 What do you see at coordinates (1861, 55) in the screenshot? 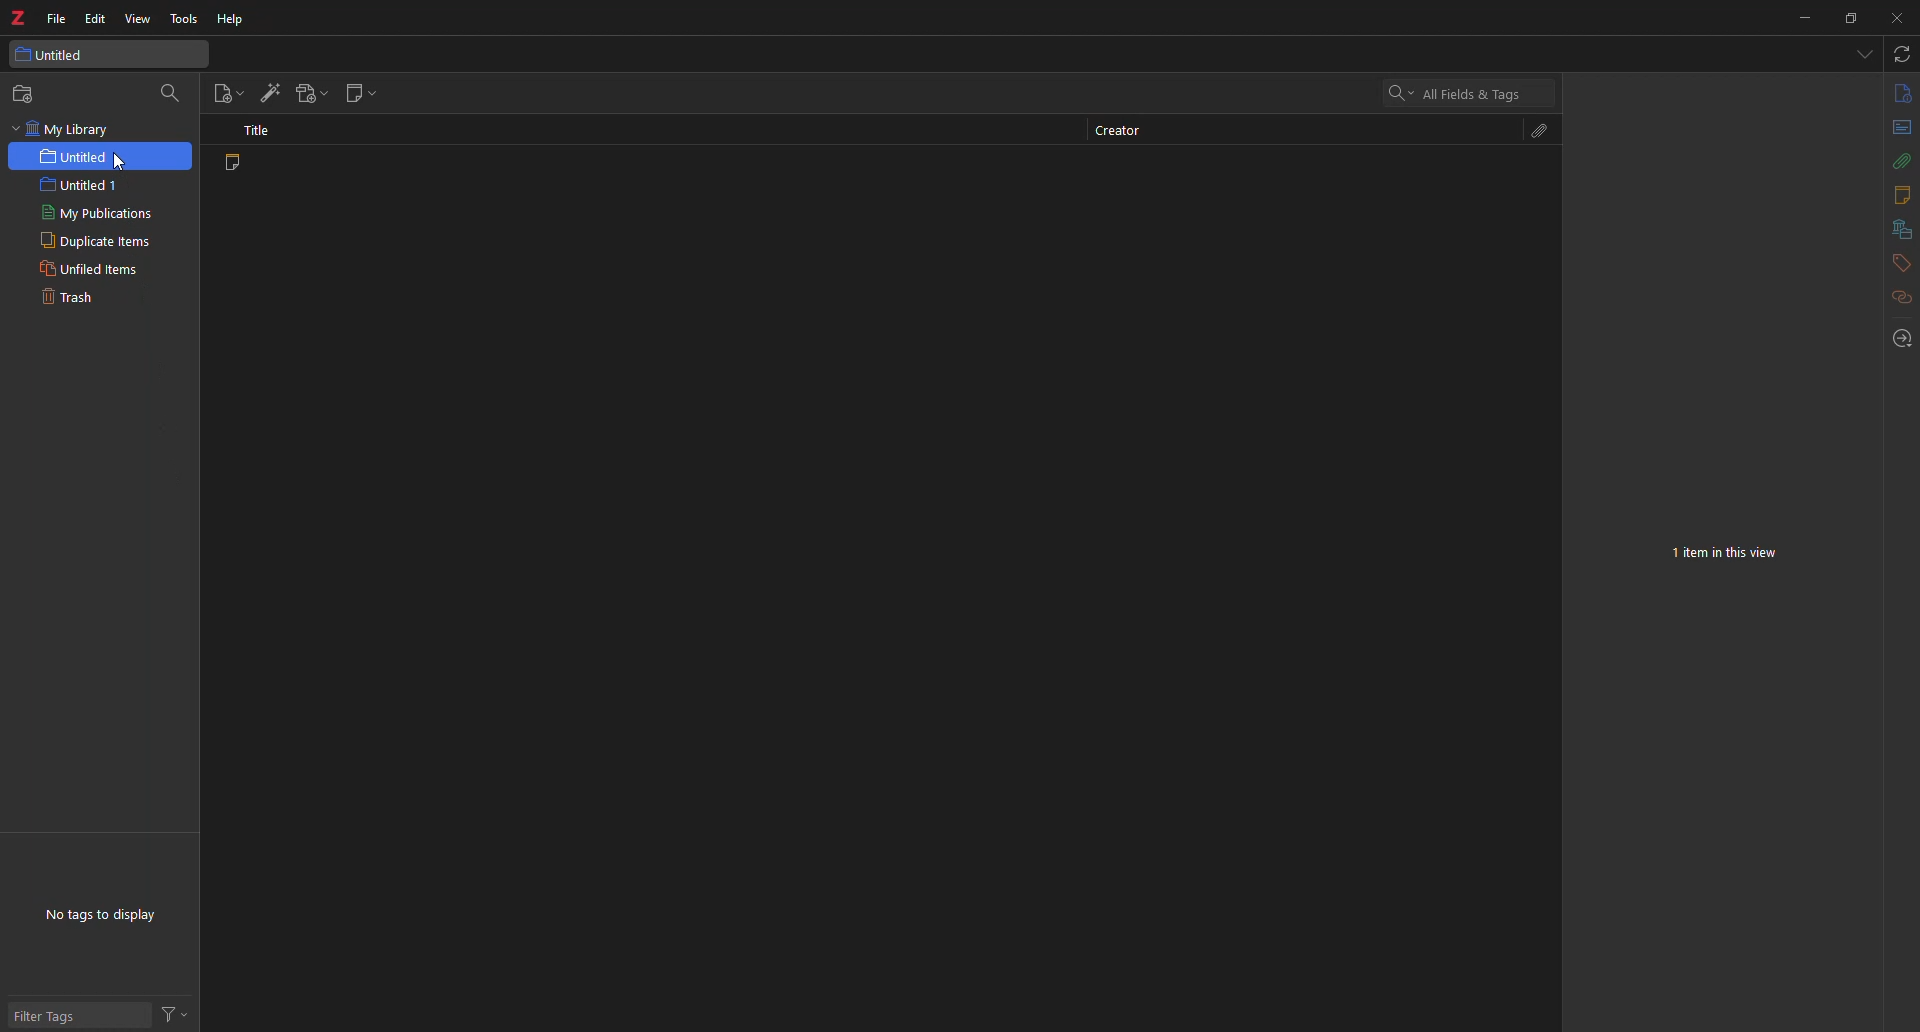
I see `tabs` at bounding box center [1861, 55].